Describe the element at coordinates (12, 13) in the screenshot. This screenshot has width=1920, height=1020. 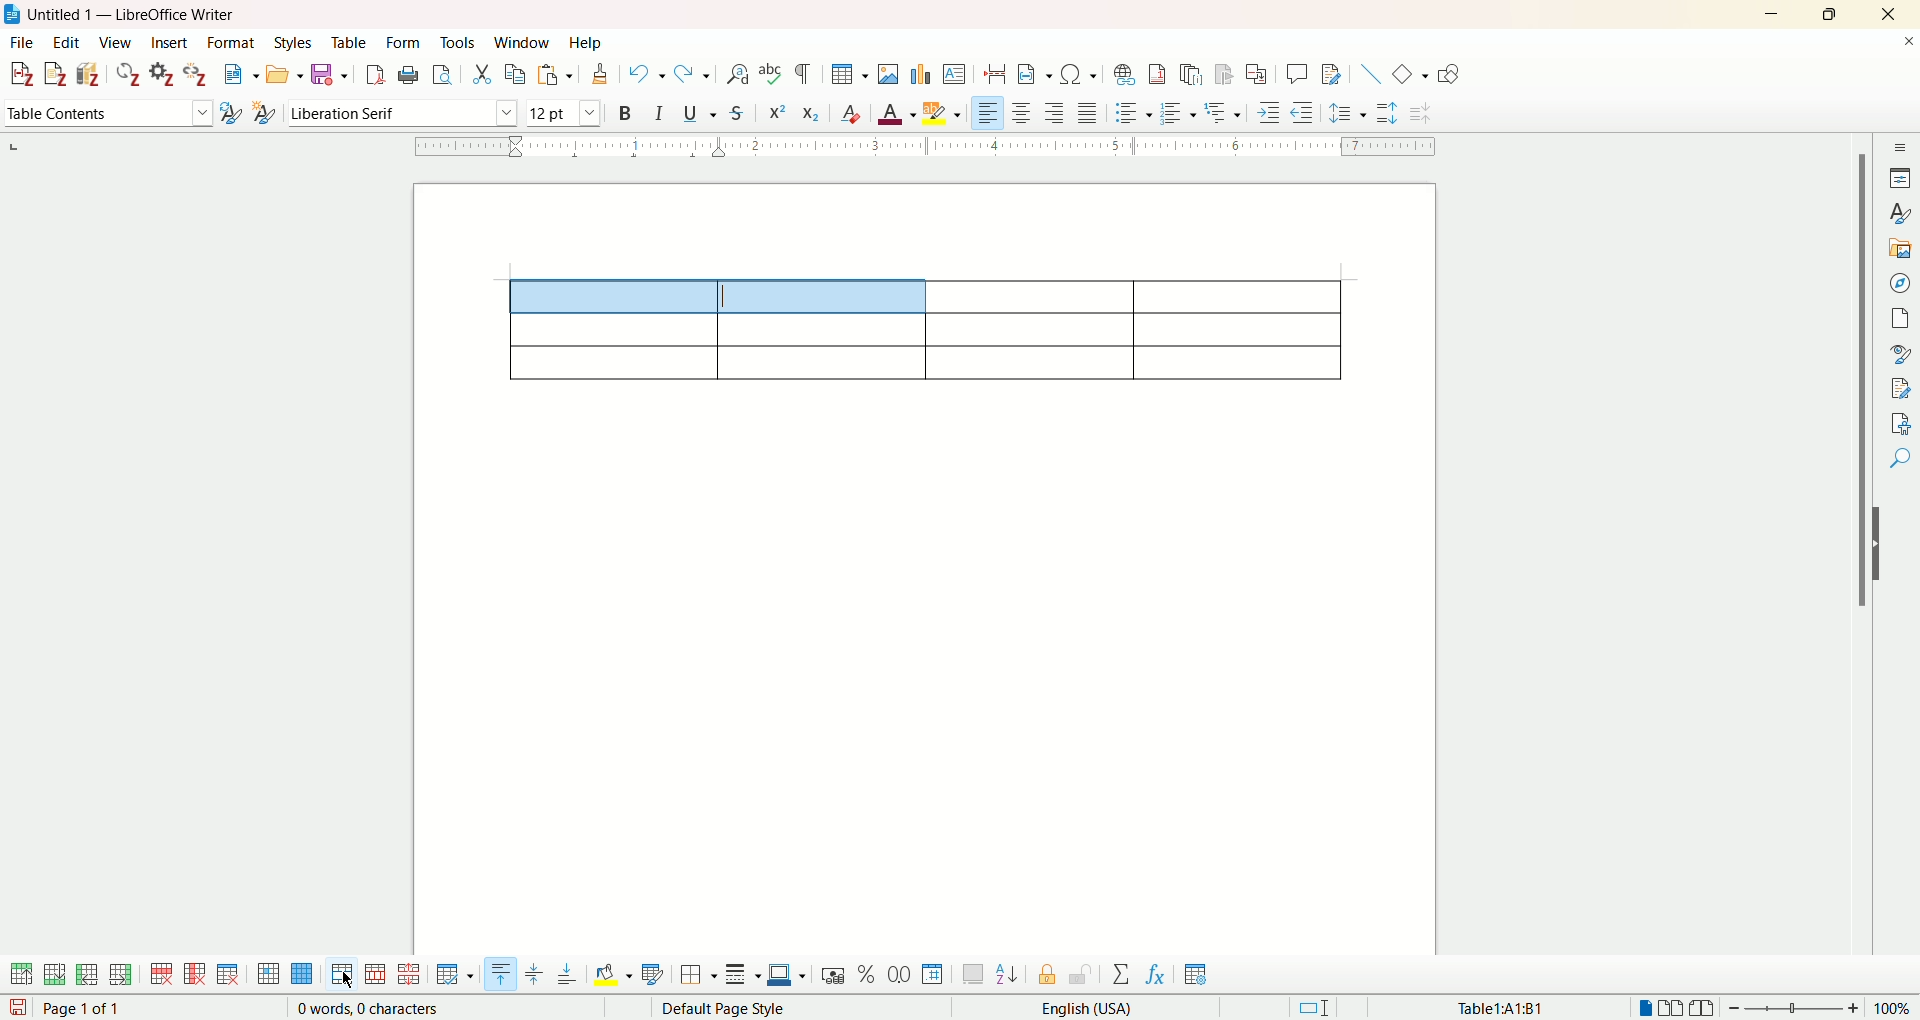
I see `logo` at that location.